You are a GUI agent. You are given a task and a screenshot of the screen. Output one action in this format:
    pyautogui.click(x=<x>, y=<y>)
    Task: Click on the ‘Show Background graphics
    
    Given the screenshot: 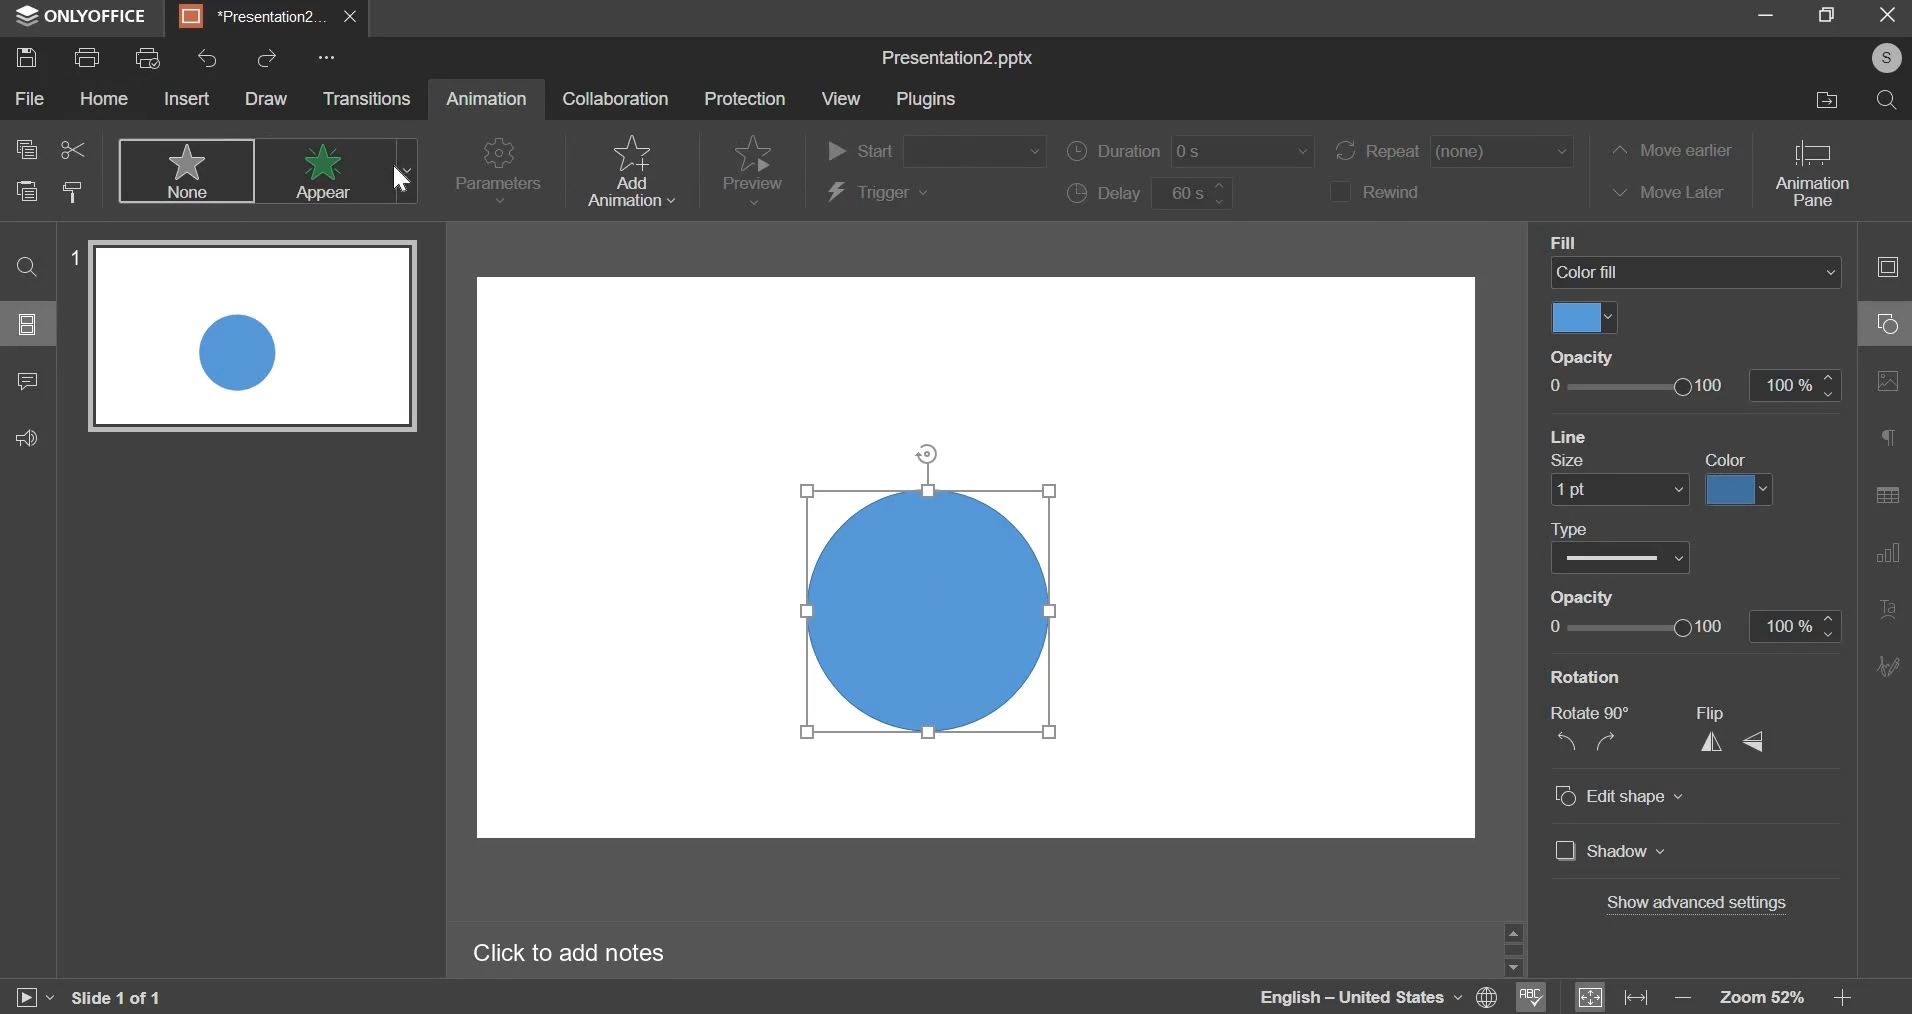 What is the action you would take?
    pyautogui.click(x=1648, y=674)
    